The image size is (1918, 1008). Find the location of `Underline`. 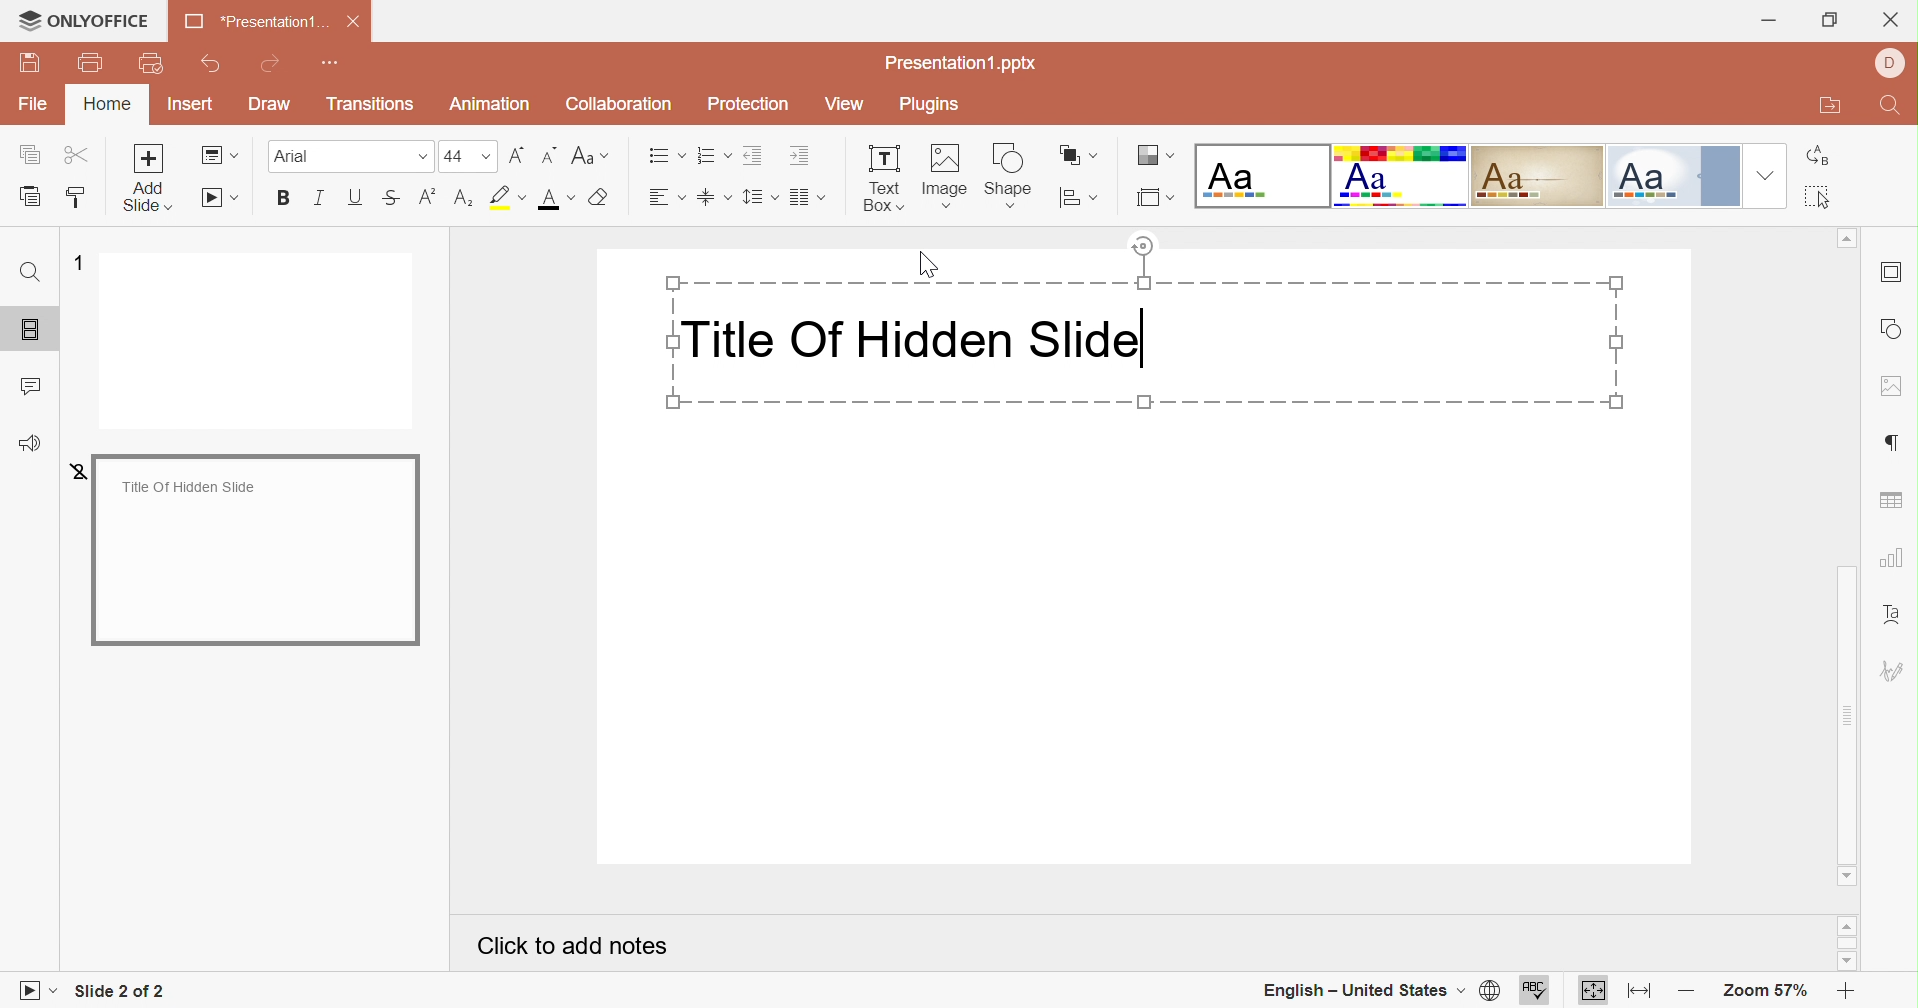

Underline is located at coordinates (359, 197).